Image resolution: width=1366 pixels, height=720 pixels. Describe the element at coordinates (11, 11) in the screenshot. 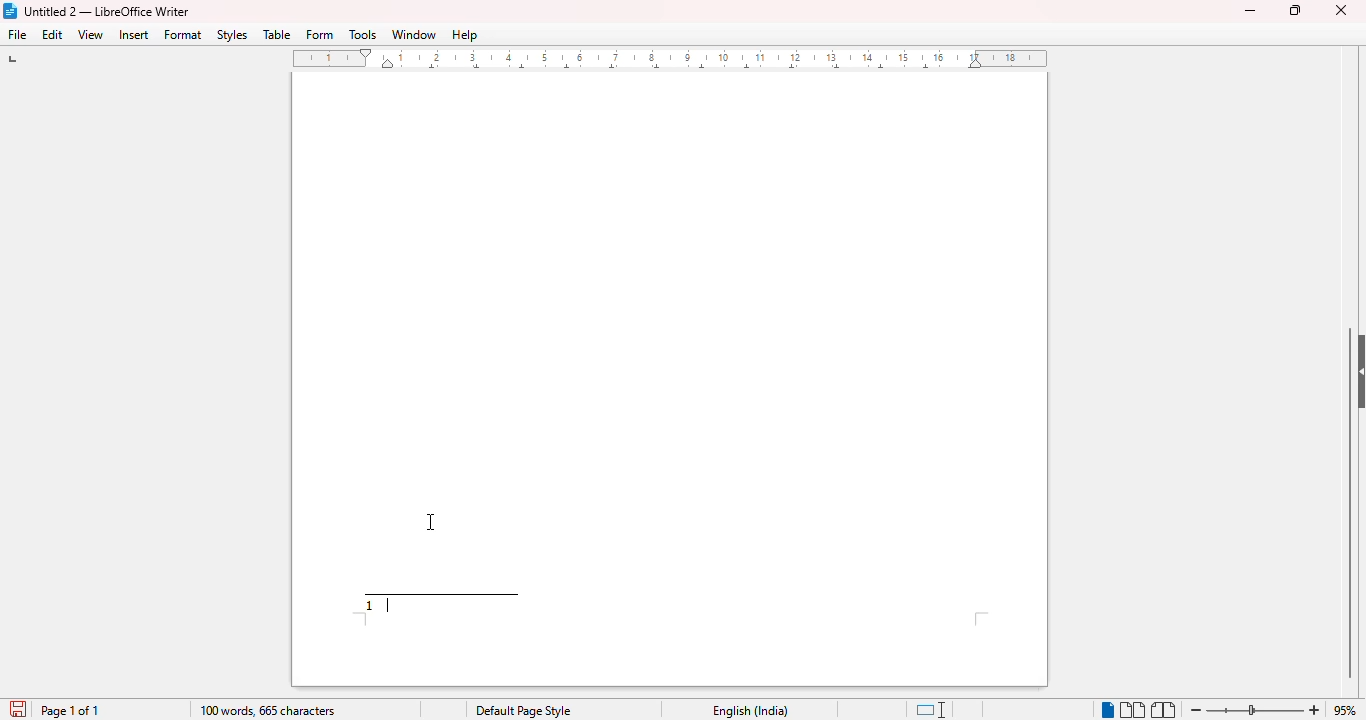

I see `LibreOffice logo` at that location.